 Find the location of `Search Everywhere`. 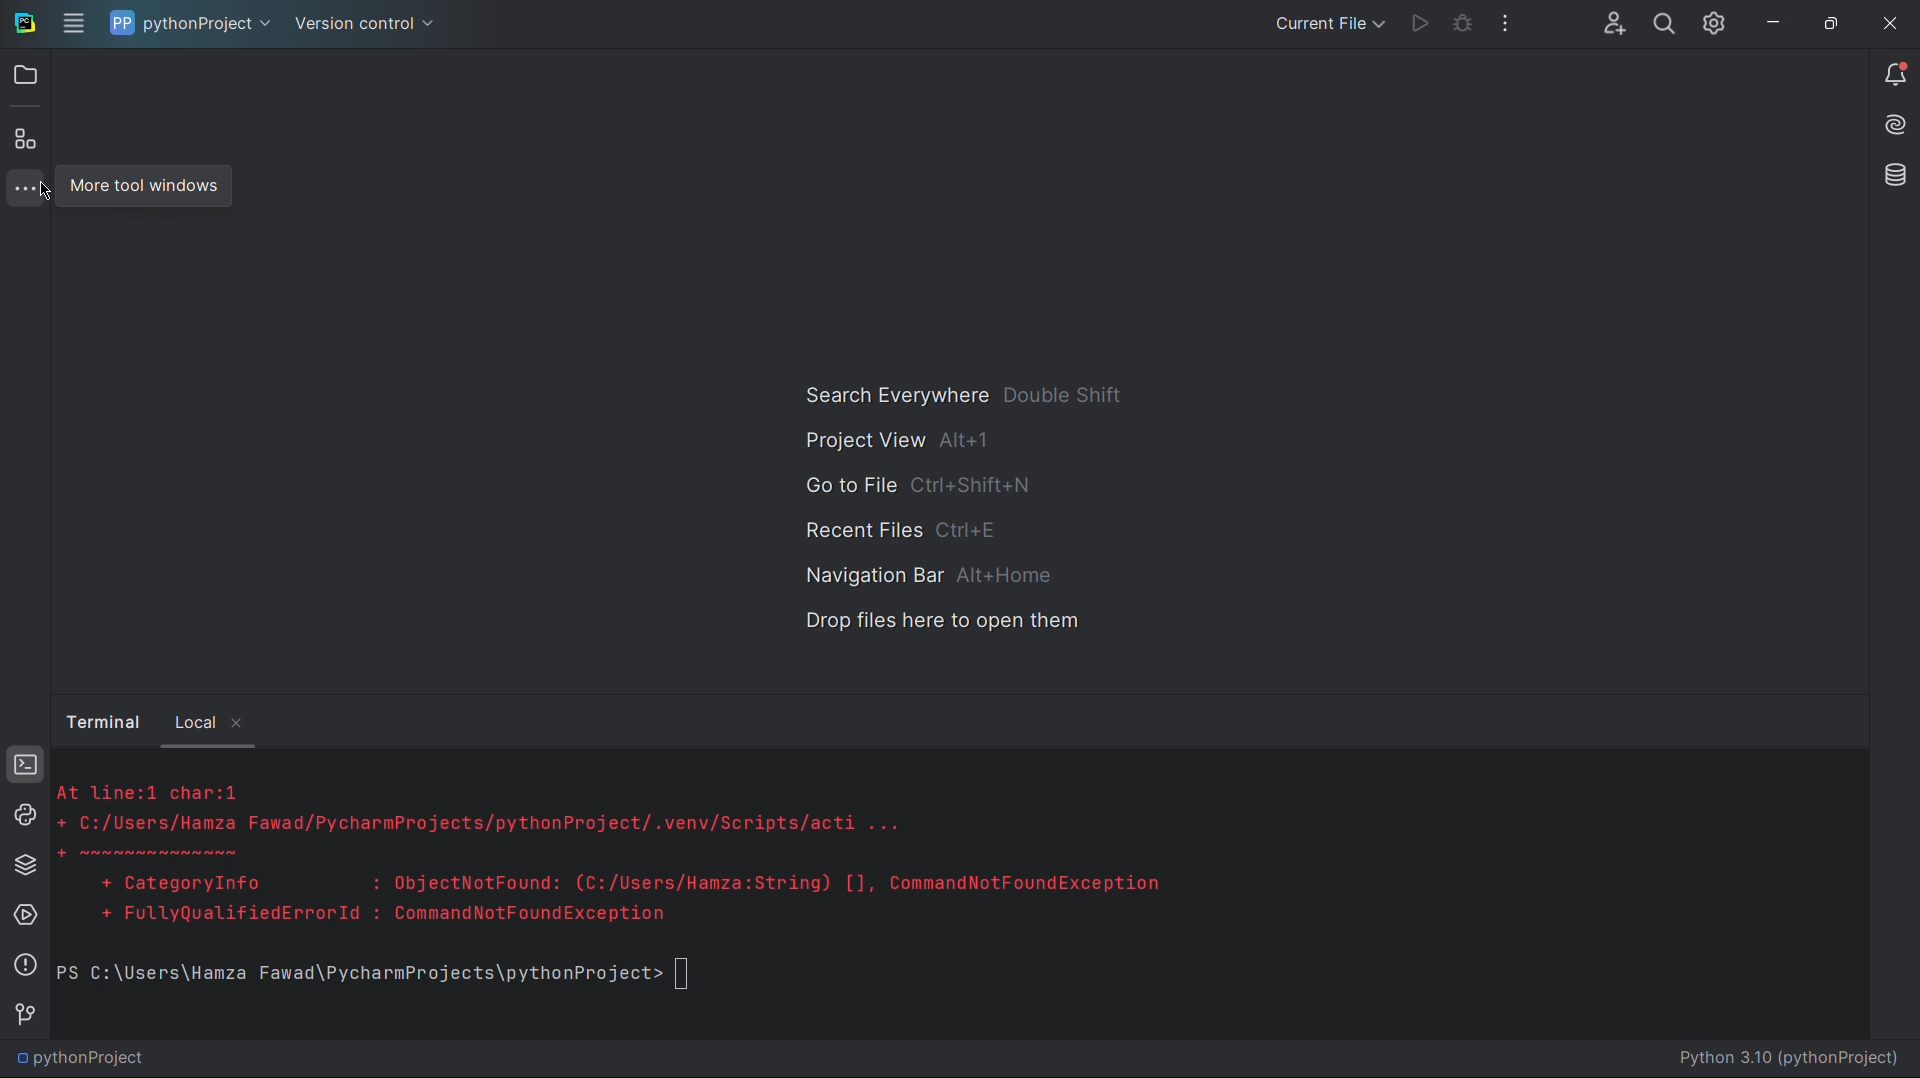

Search Everywhere is located at coordinates (962, 393).